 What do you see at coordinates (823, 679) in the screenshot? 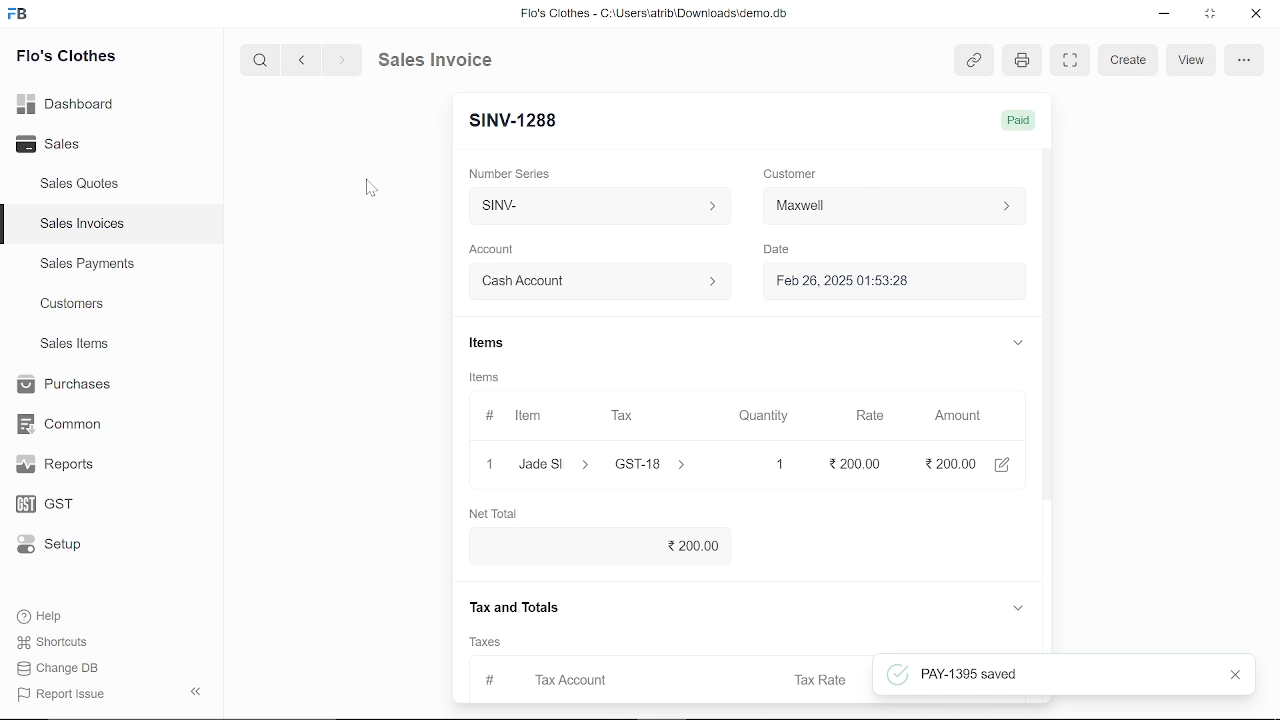
I see `Tax Rate` at bounding box center [823, 679].